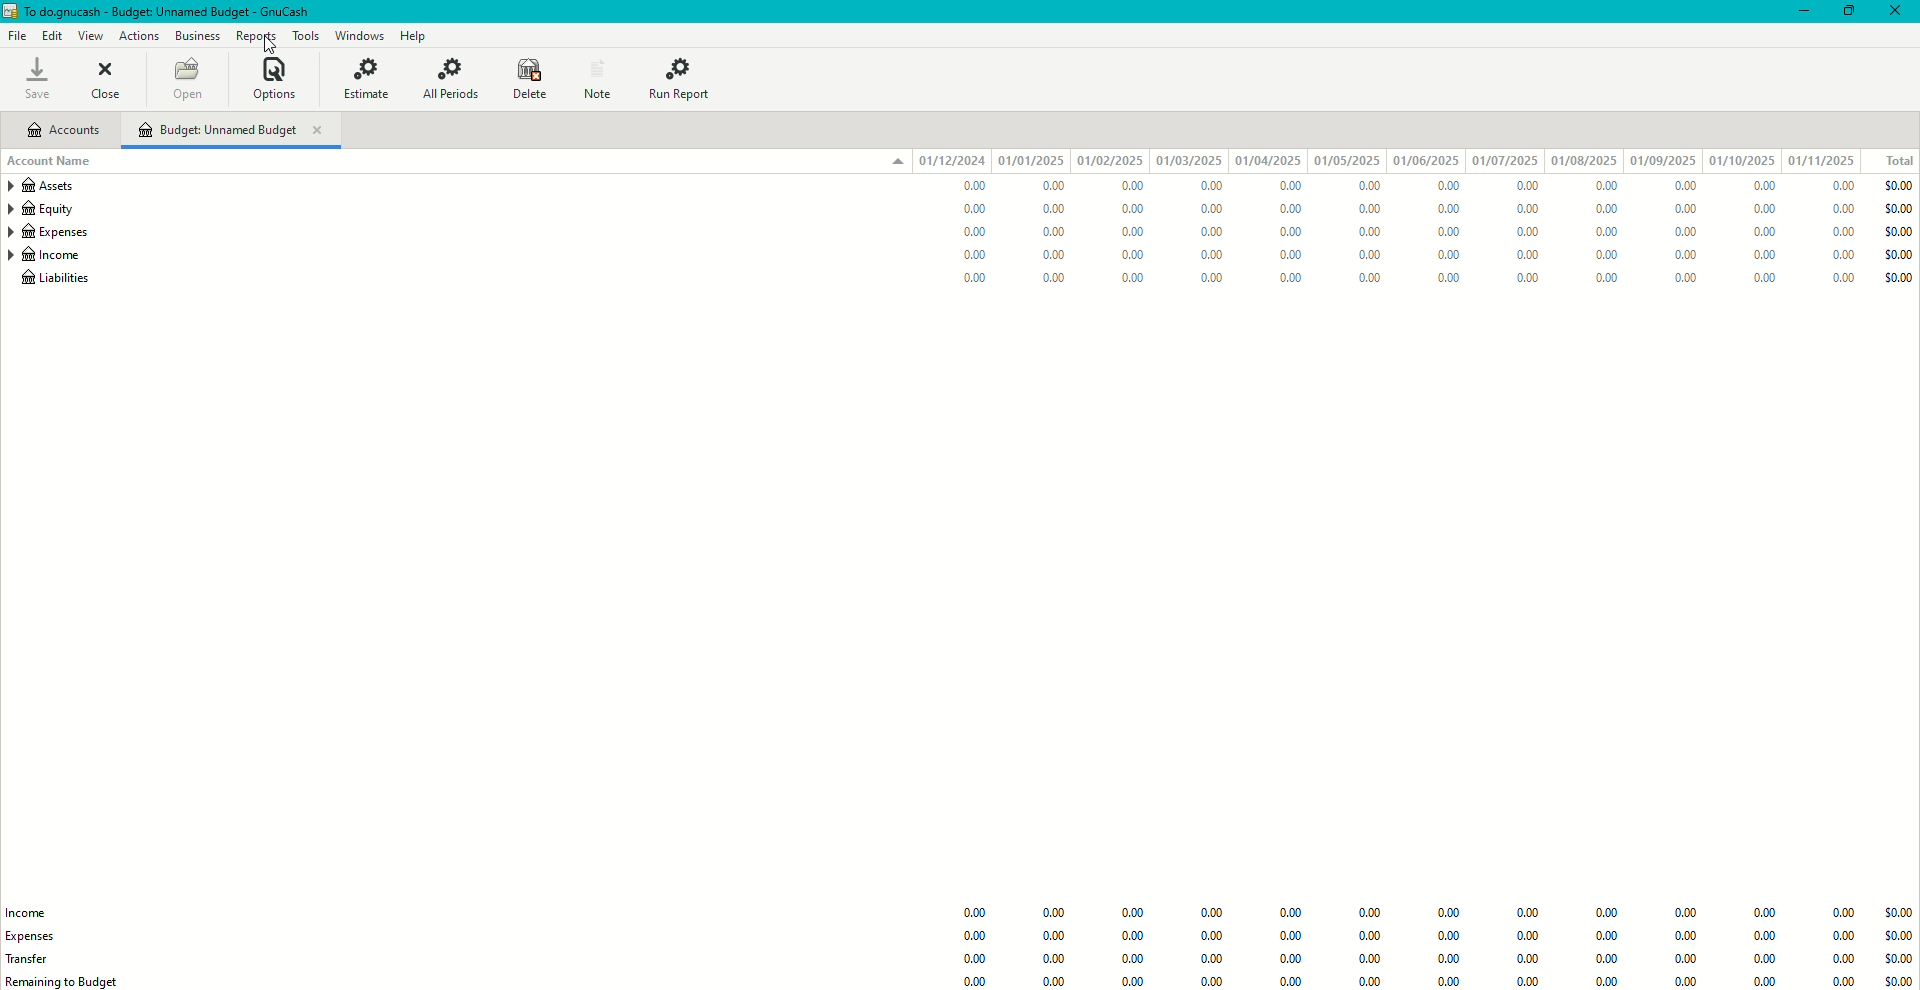 Image resolution: width=1920 pixels, height=990 pixels. What do you see at coordinates (40, 935) in the screenshot?
I see `Expenses` at bounding box center [40, 935].